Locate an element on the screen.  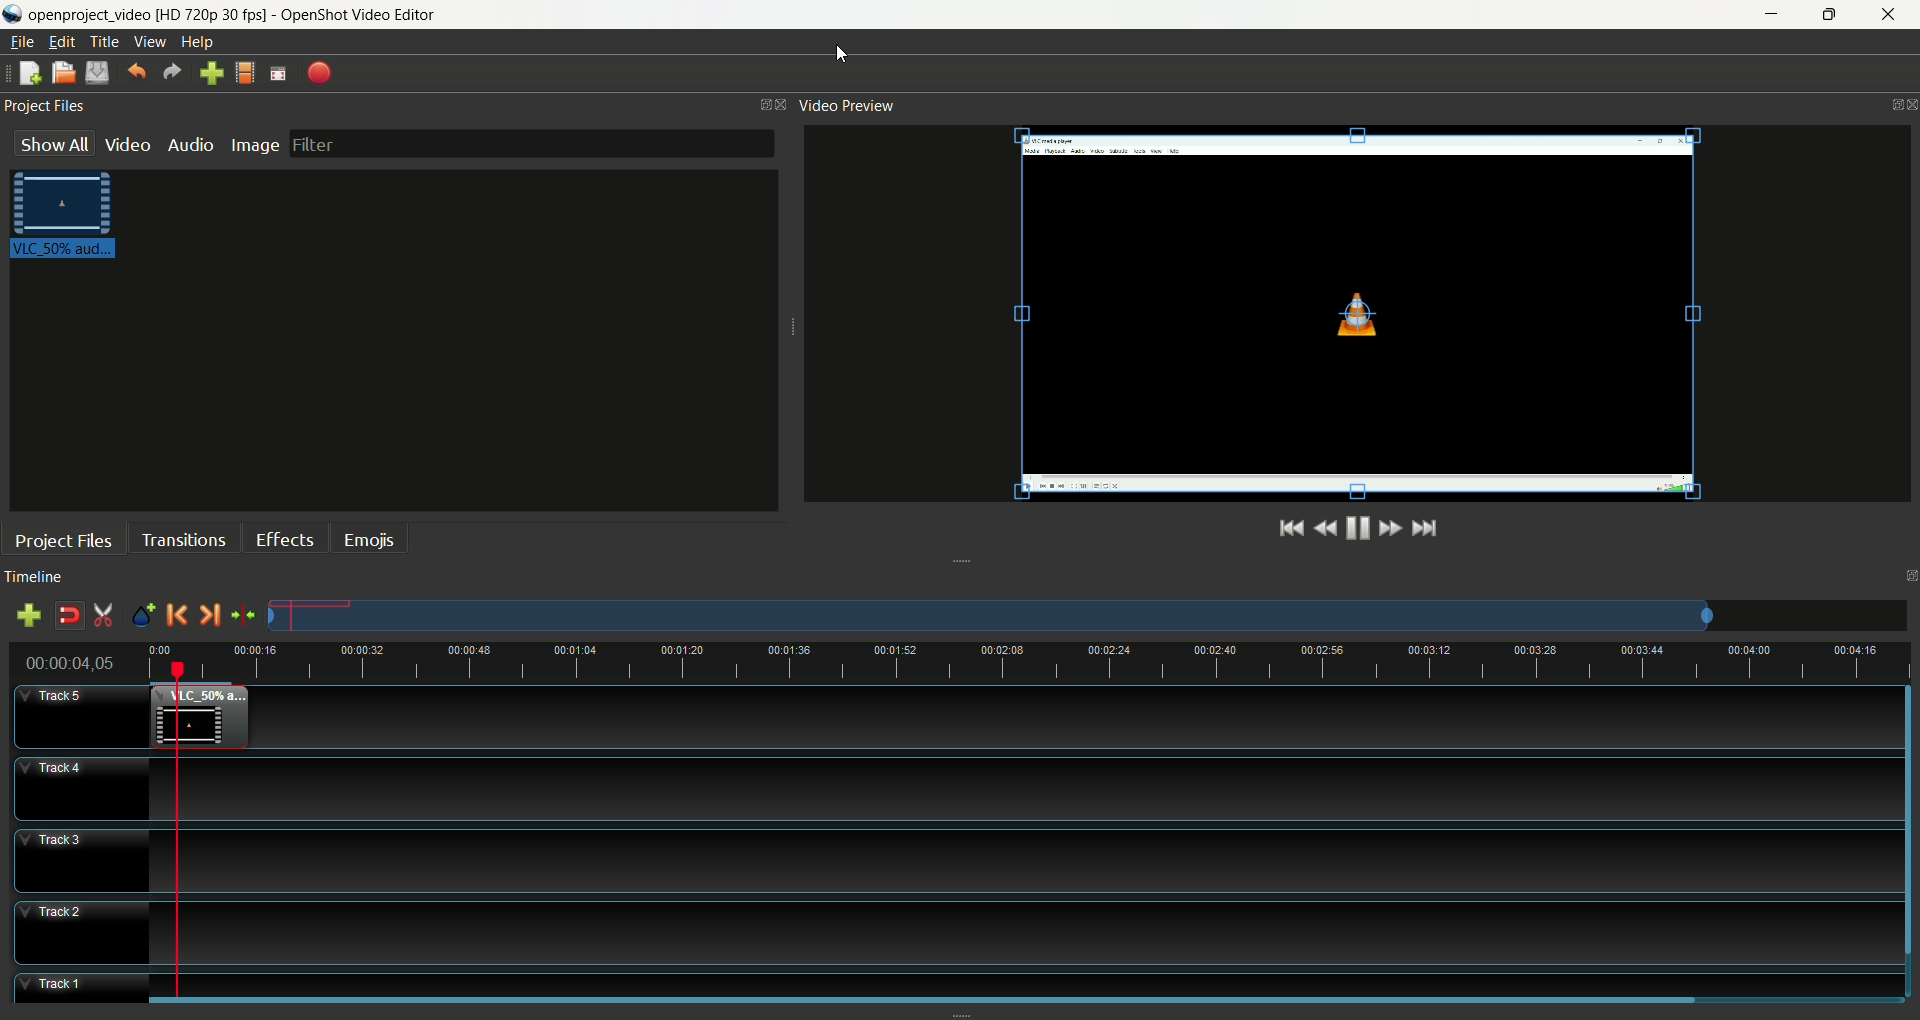
track4 is located at coordinates (81, 788).